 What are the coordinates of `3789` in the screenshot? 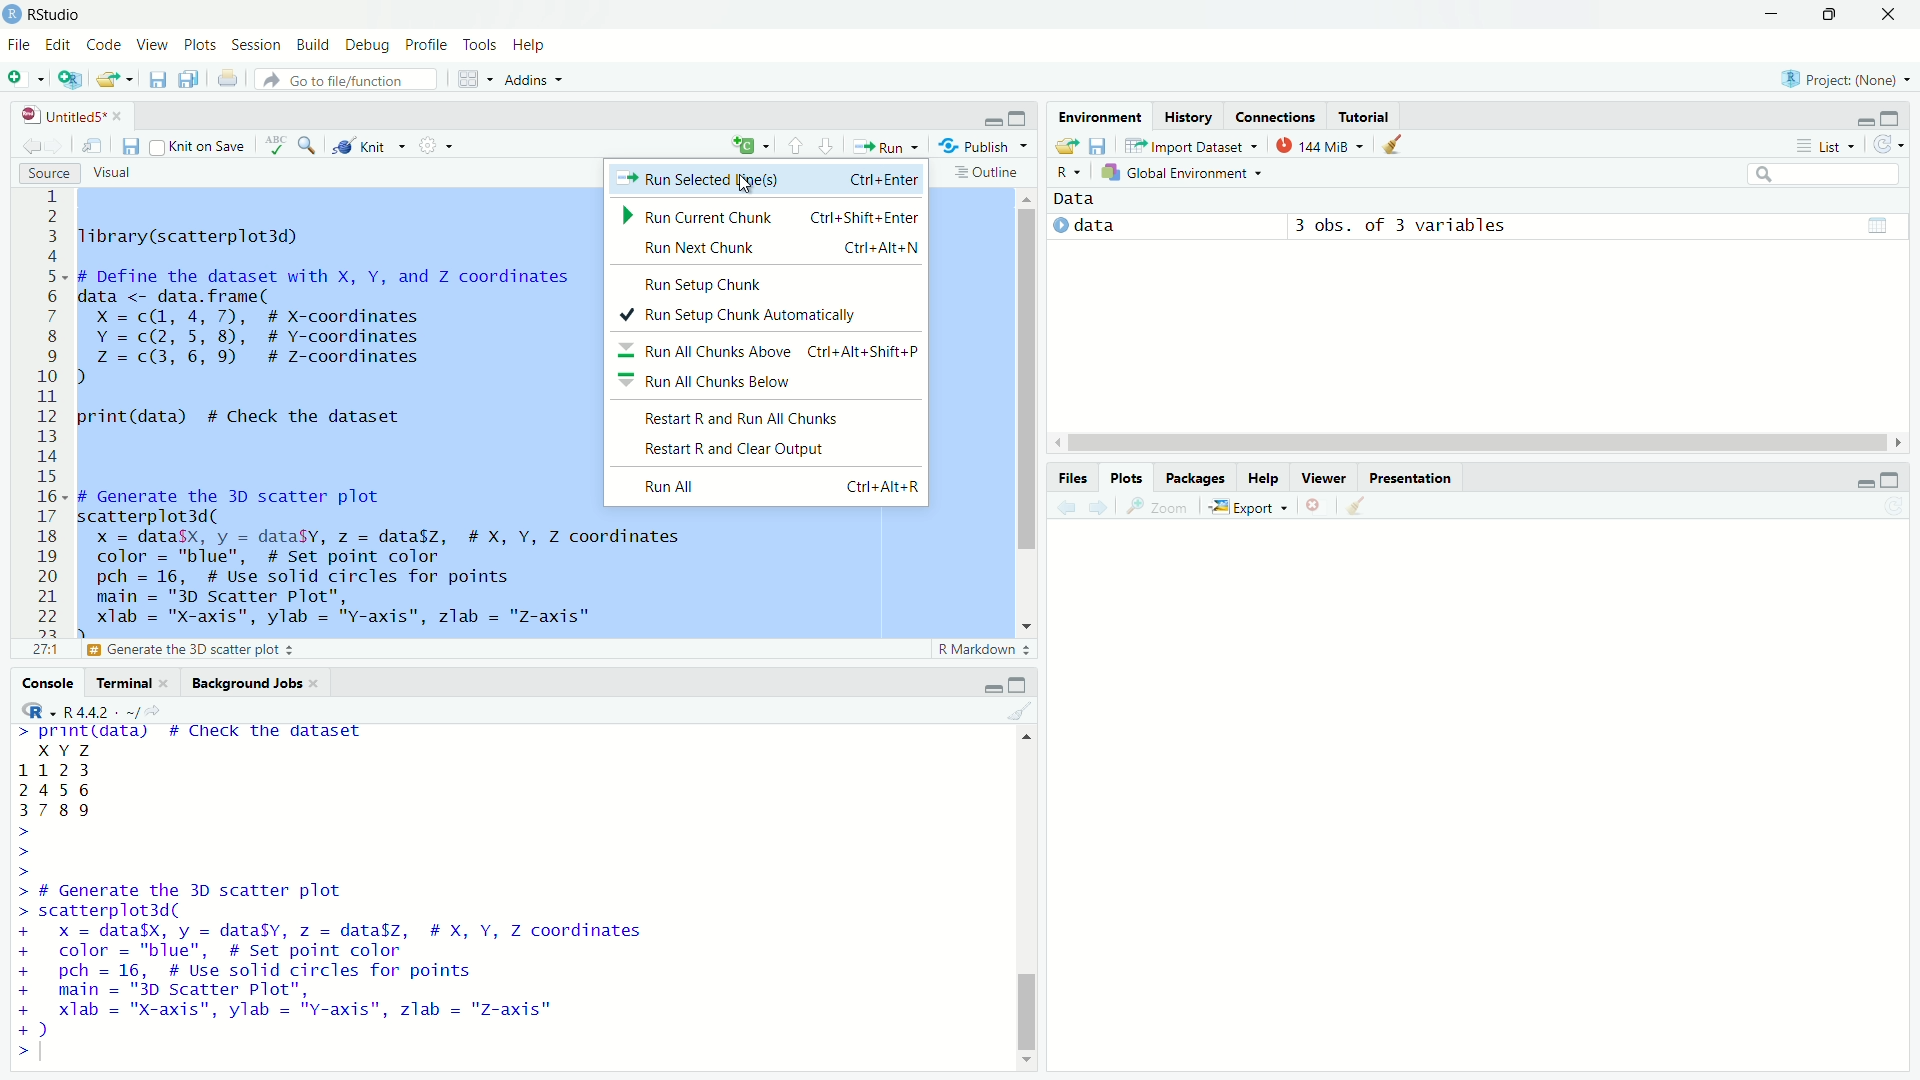 It's located at (58, 812).